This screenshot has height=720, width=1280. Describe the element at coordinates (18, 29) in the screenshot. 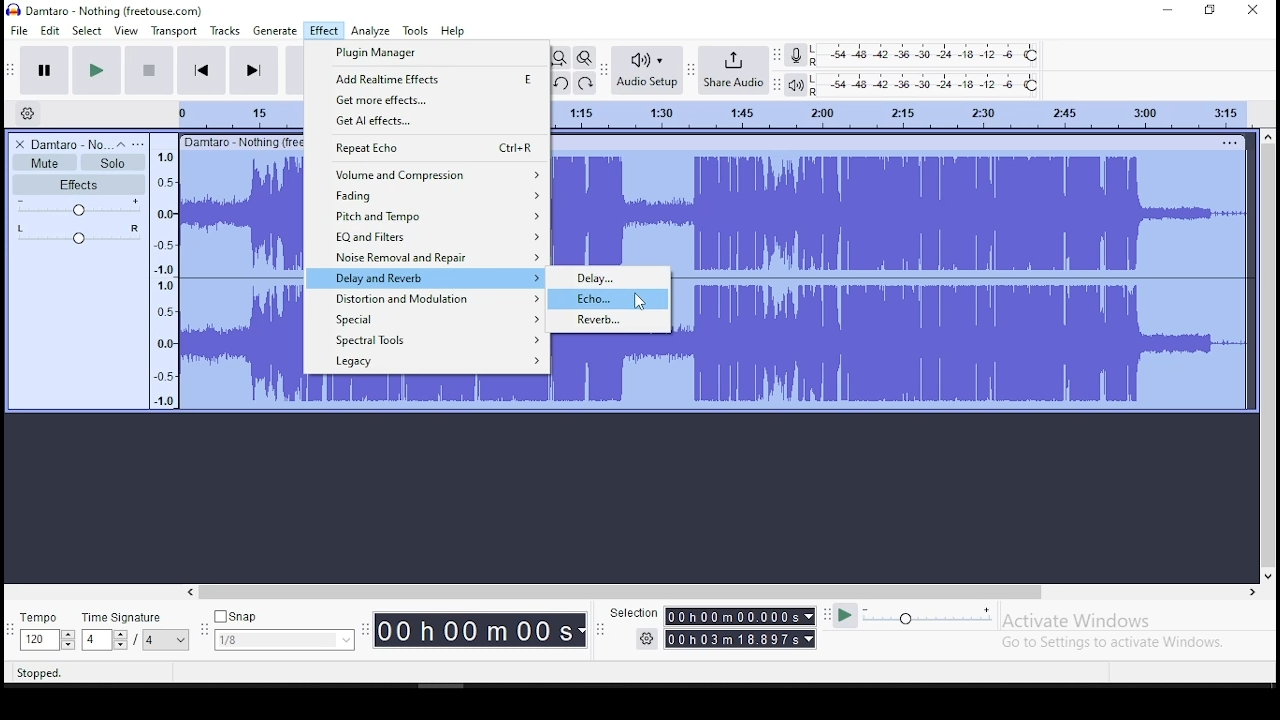

I see `file` at that location.